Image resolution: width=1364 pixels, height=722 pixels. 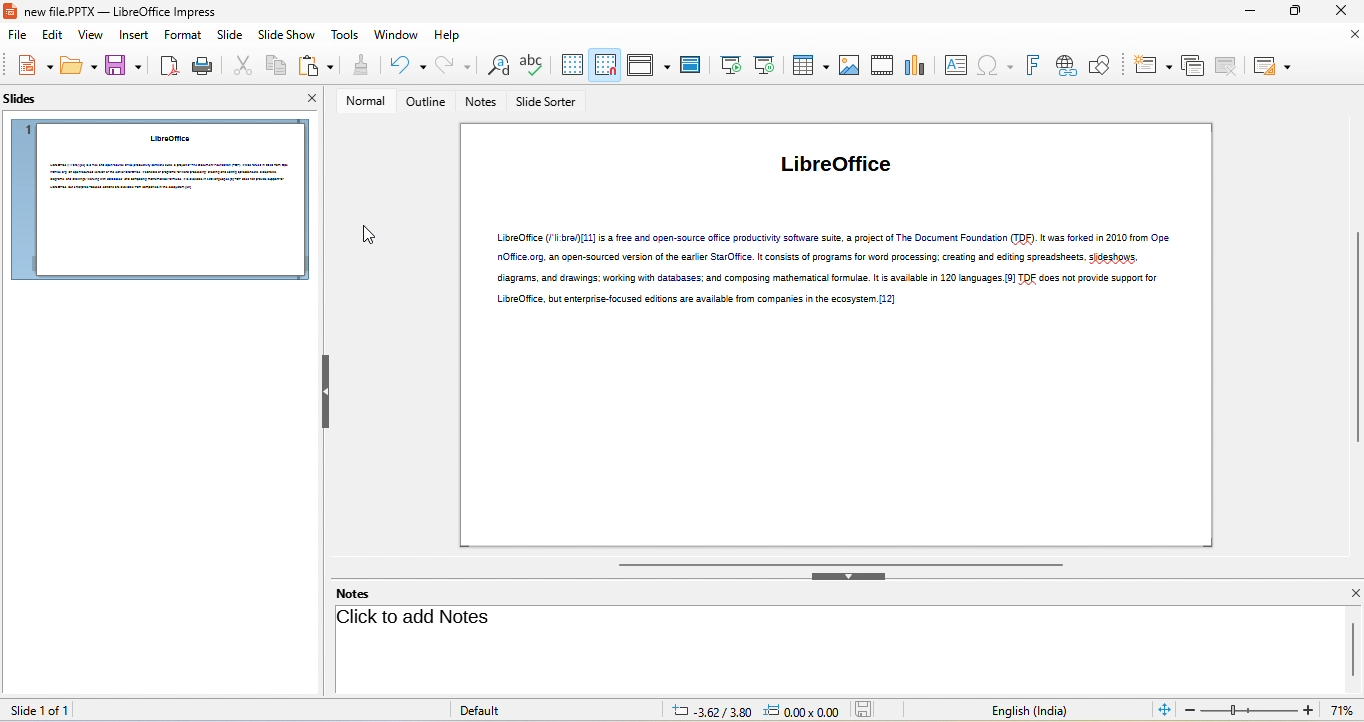 What do you see at coordinates (87, 37) in the screenshot?
I see `view` at bounding box center [87, 37].